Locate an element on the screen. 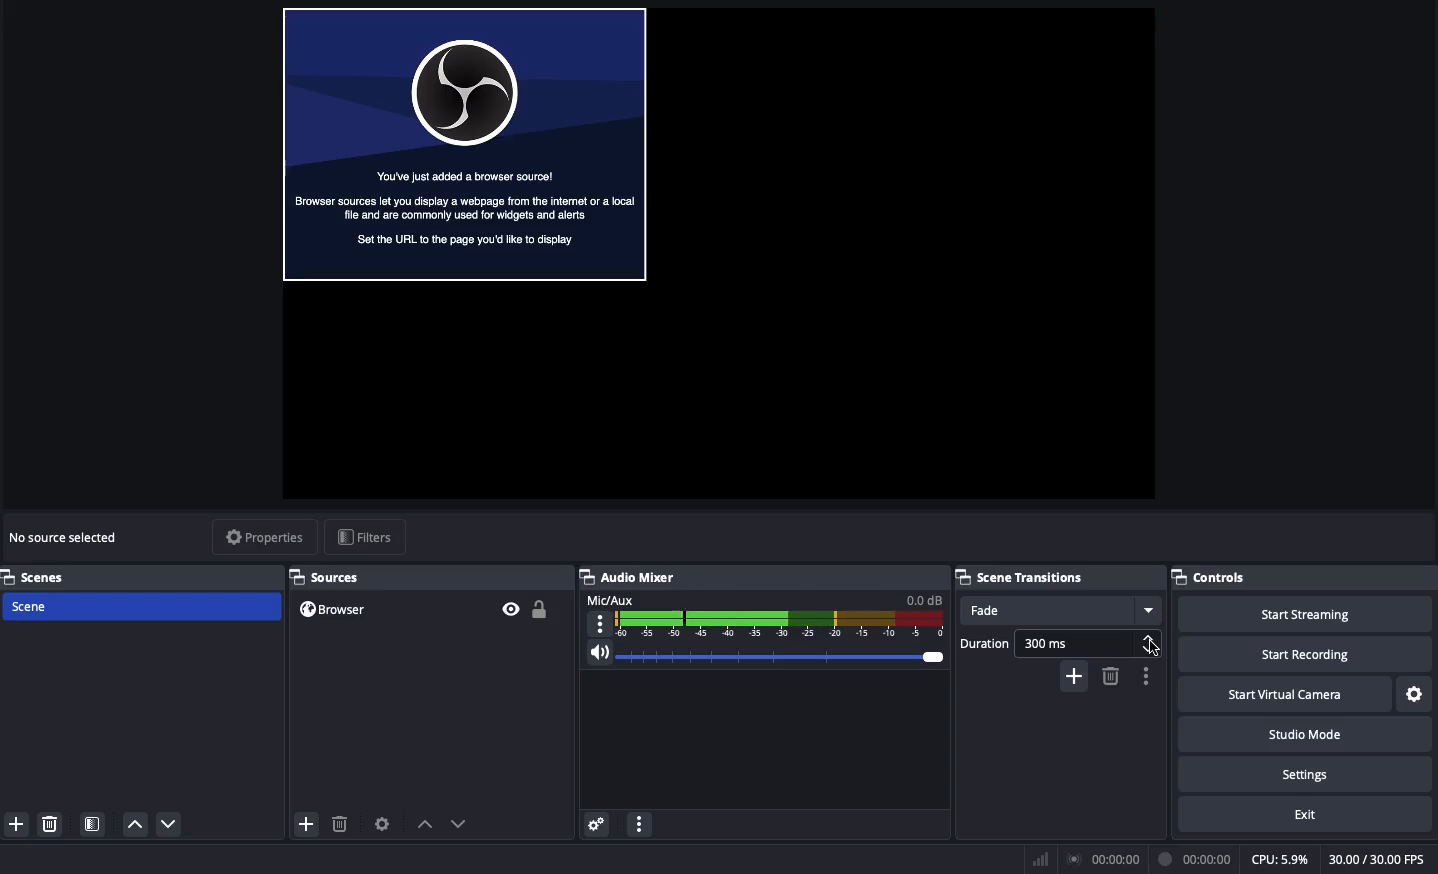 The image size is (1438, 874). move down is located at coordinates (465, 823).